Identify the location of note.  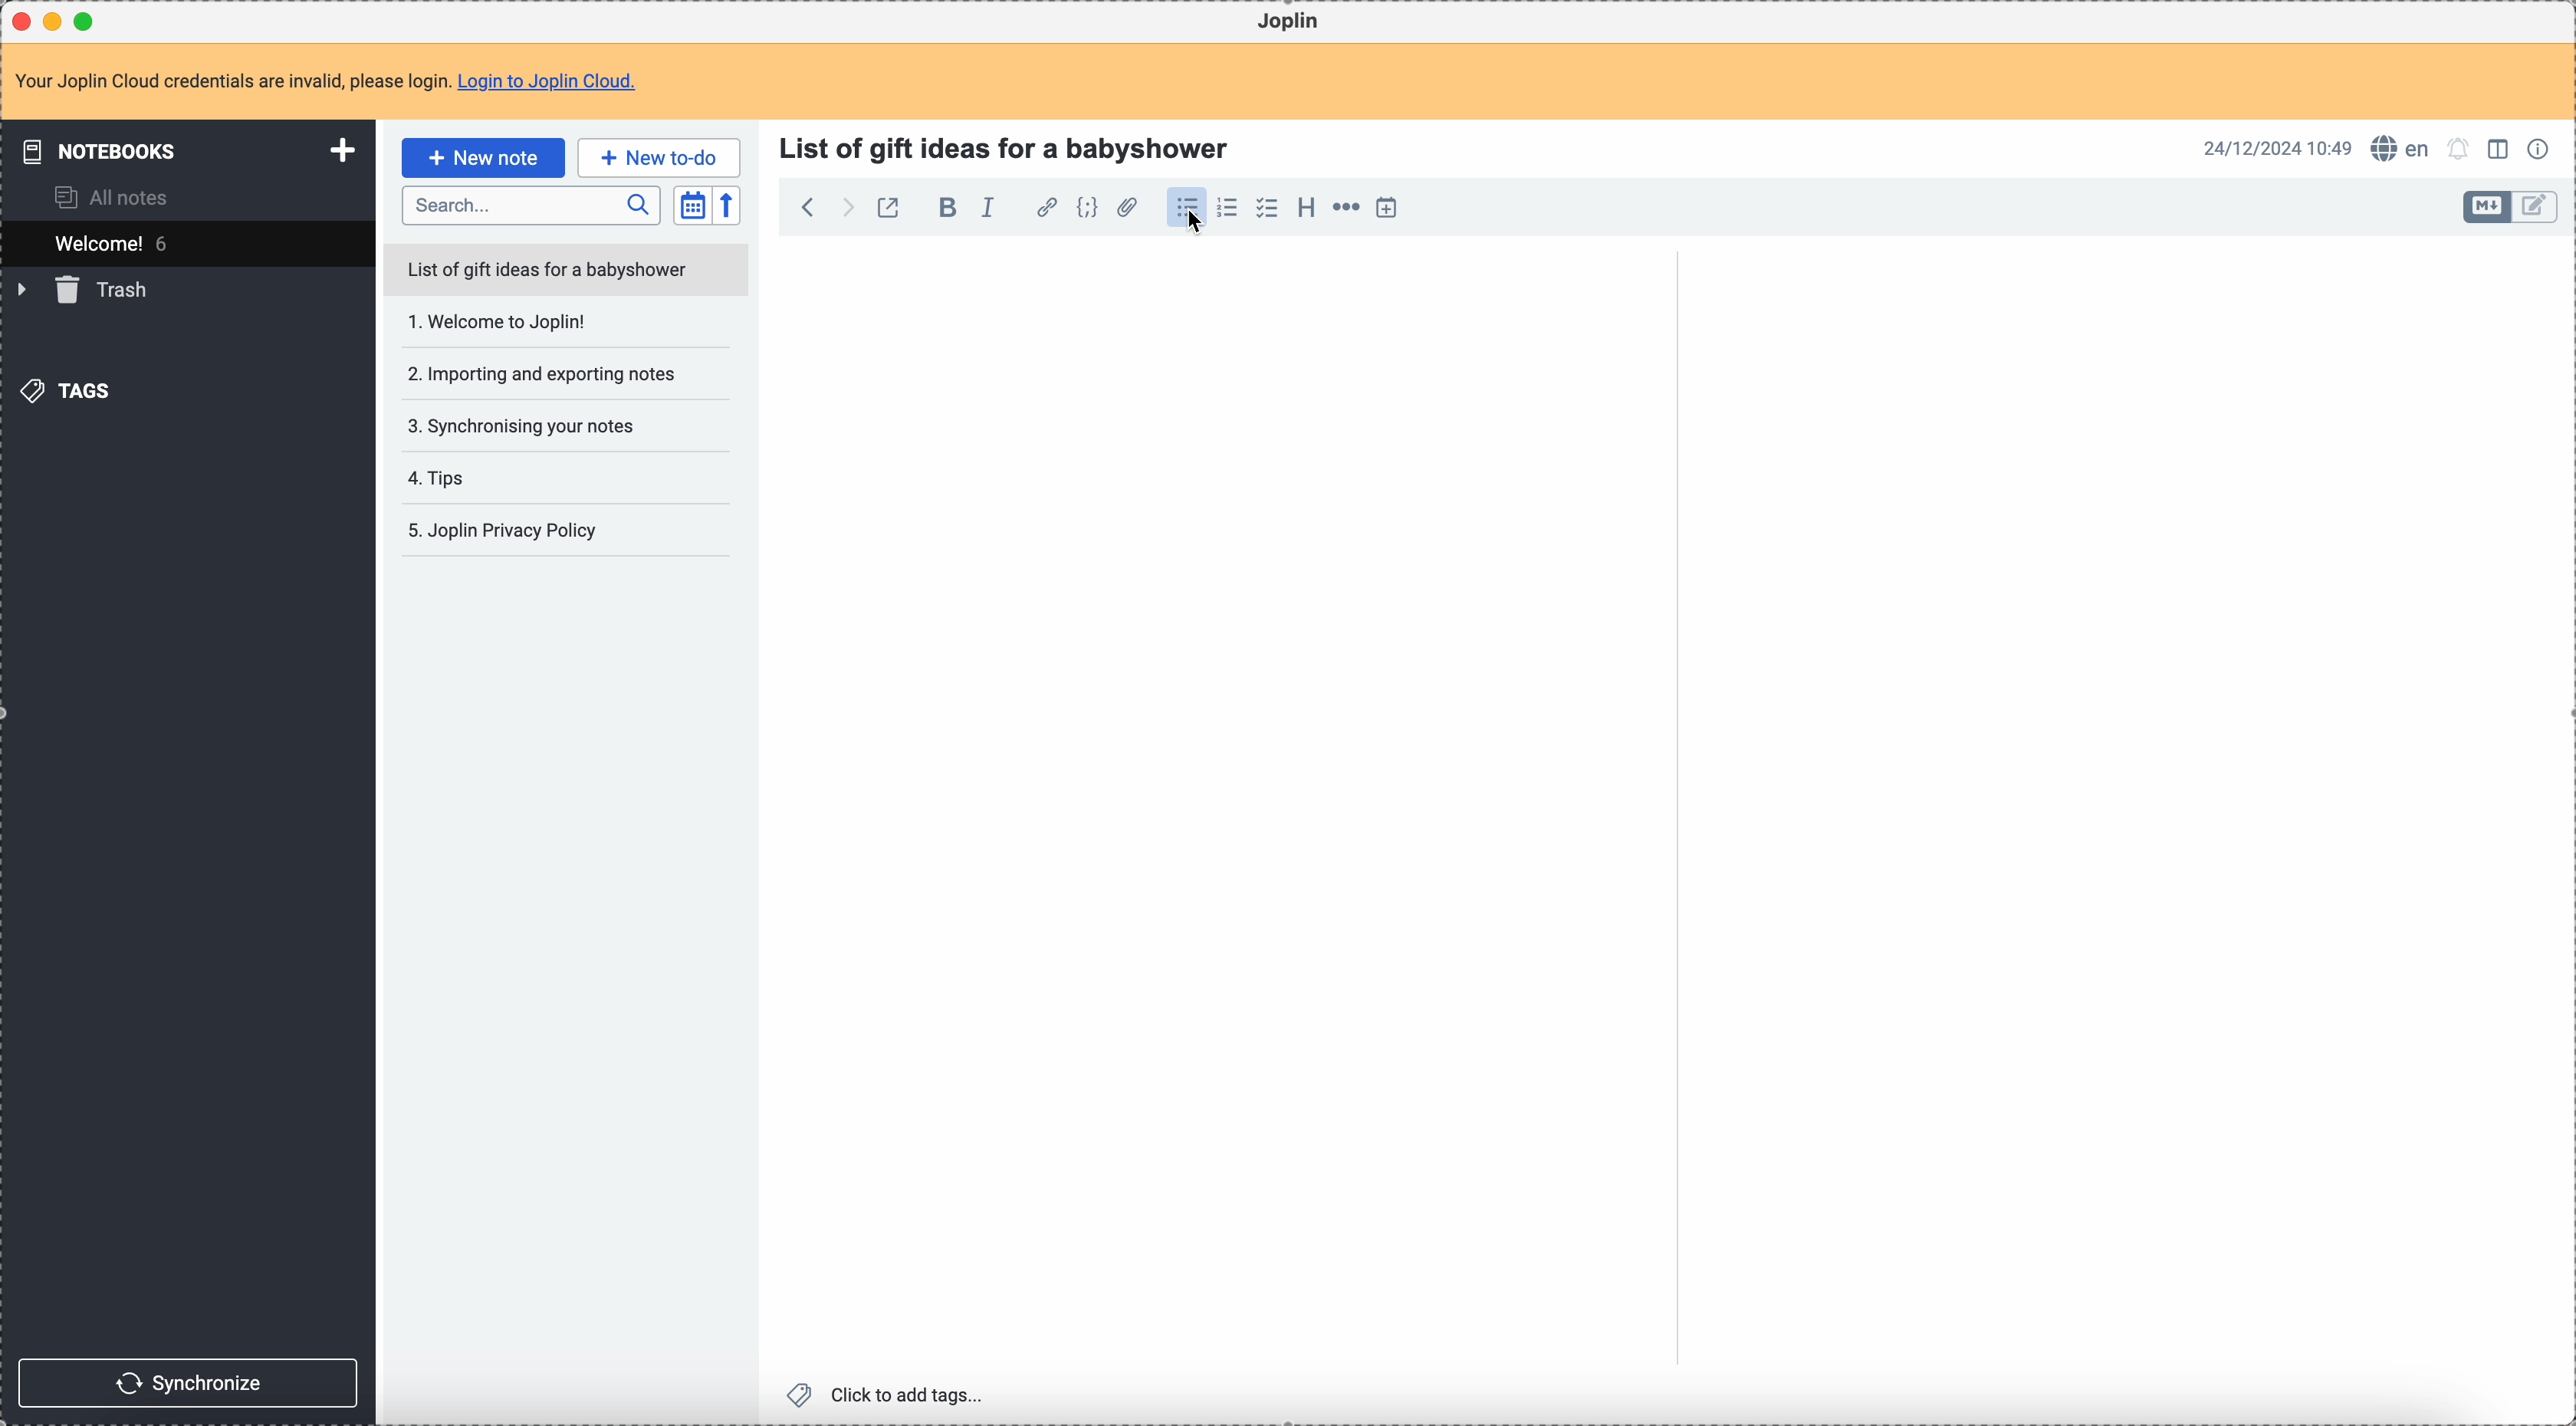
(325, 81).